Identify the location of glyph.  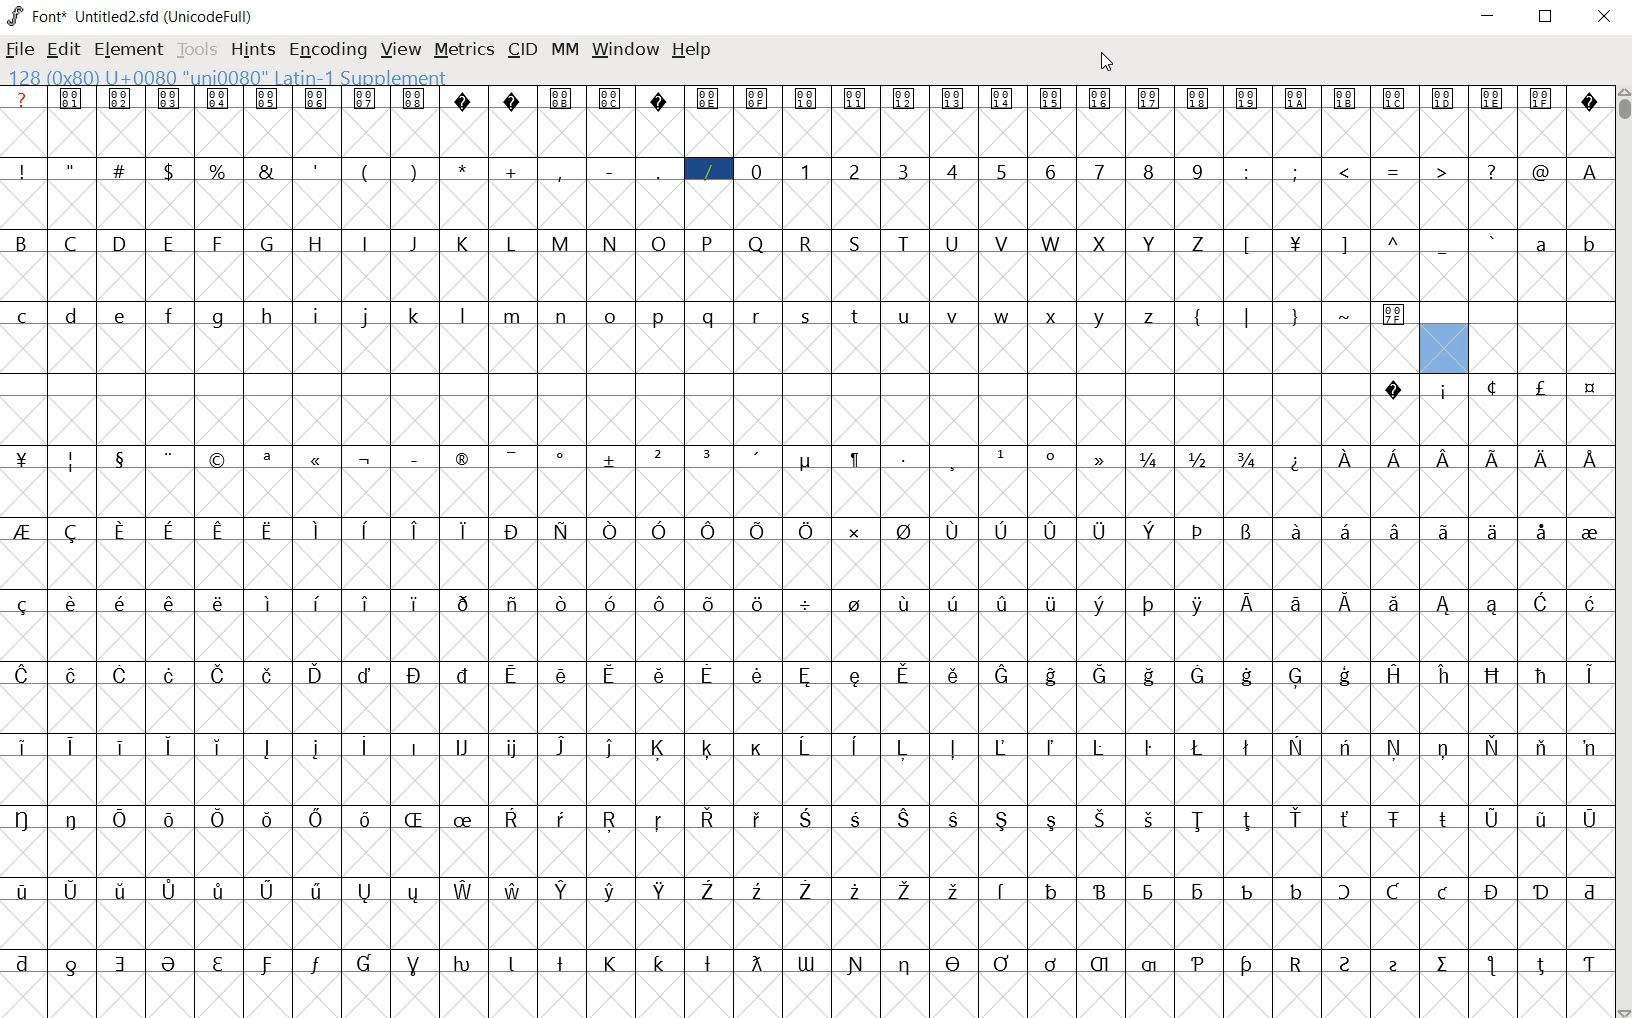
(661, 890).